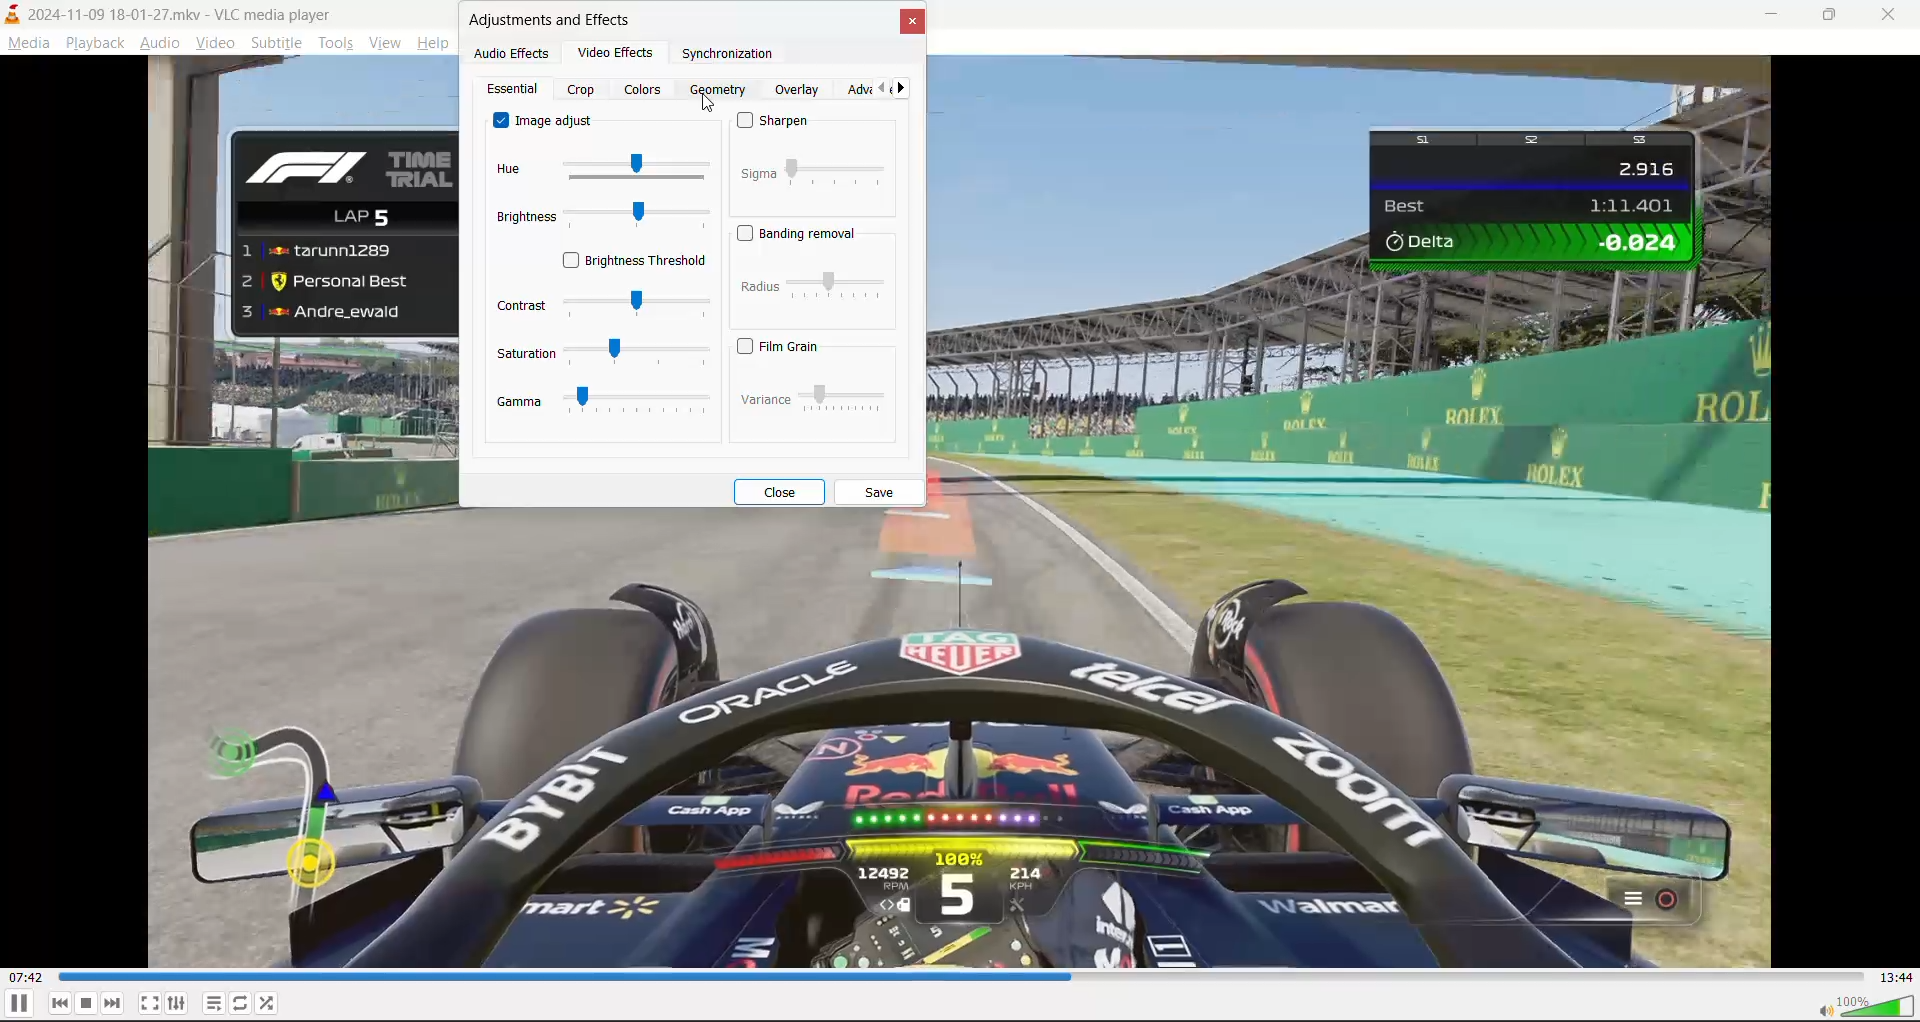 This screenshot has width=1920, height=1022. Describe the element at coordinates (275, 44) in the screenshot. I see `subtitle` at that location.